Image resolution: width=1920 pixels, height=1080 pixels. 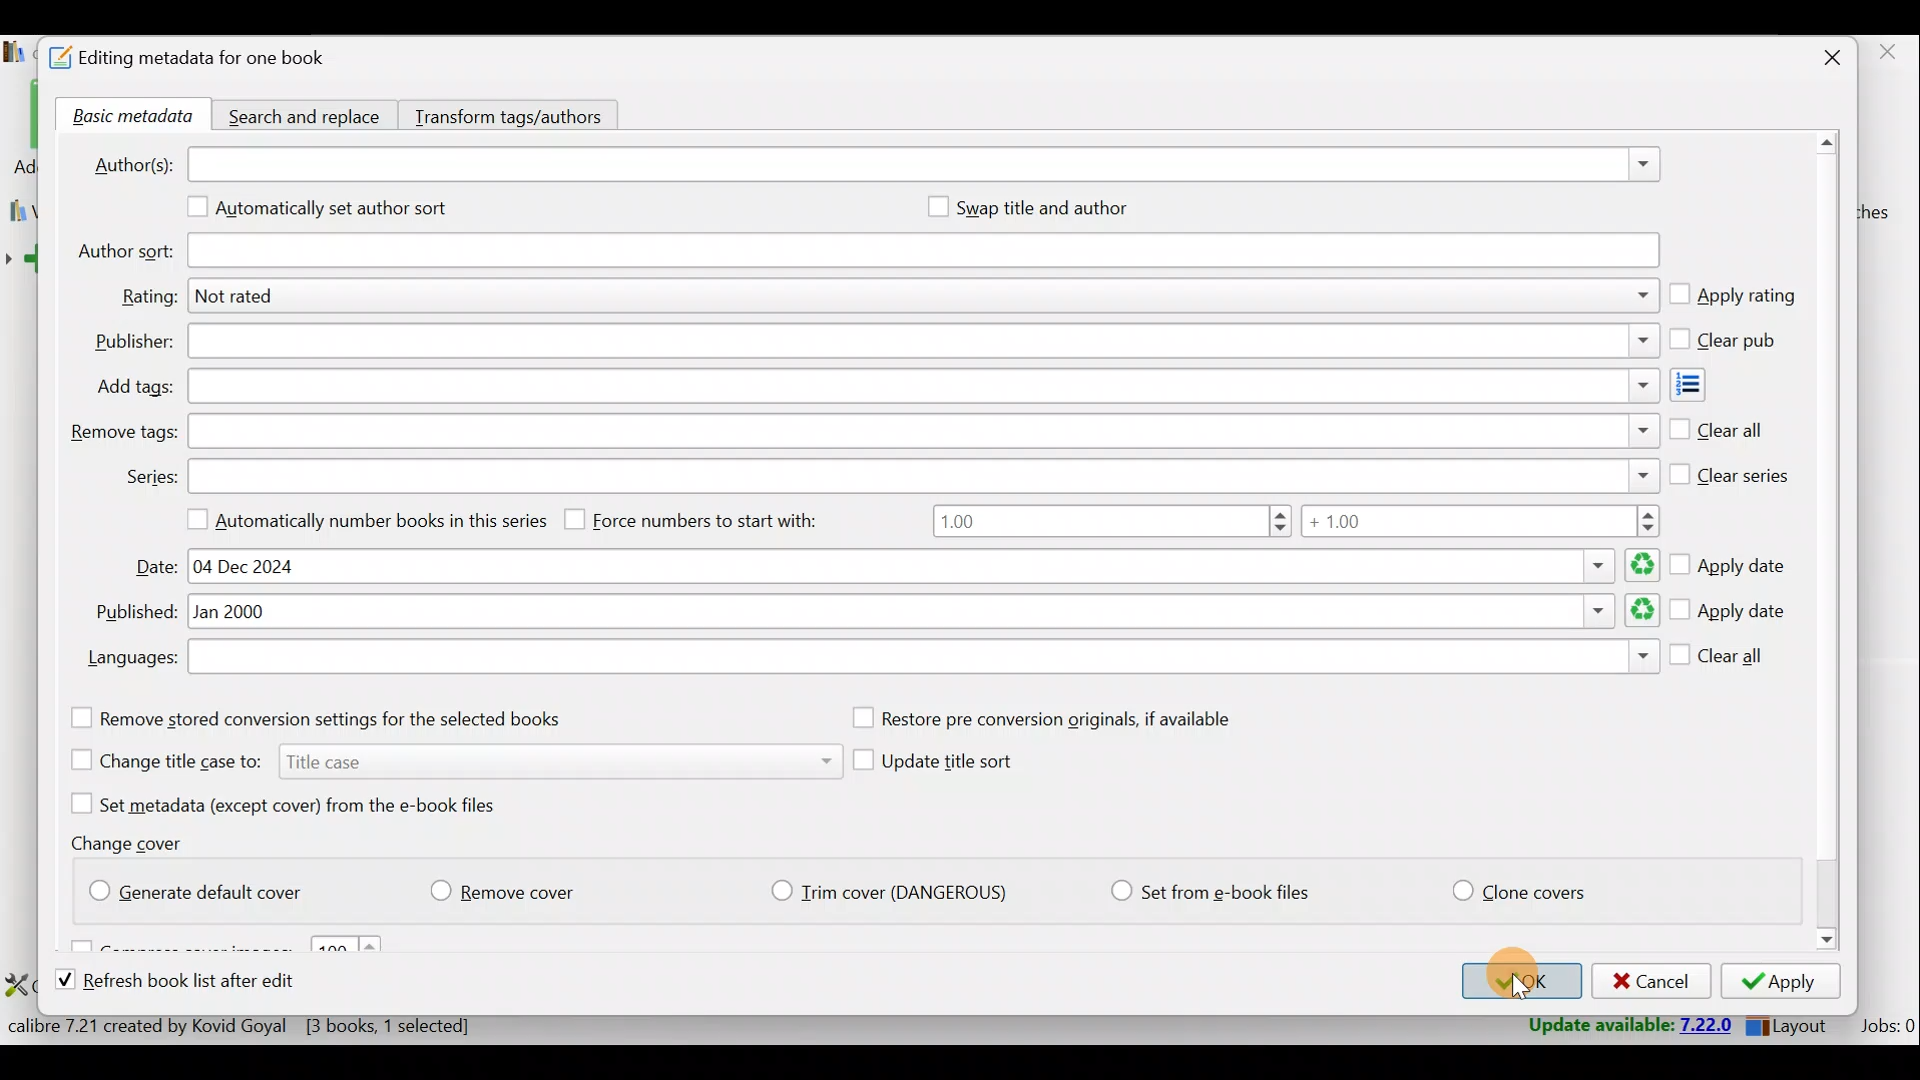 I want to click on Change cover, so click(x=134, y=842).